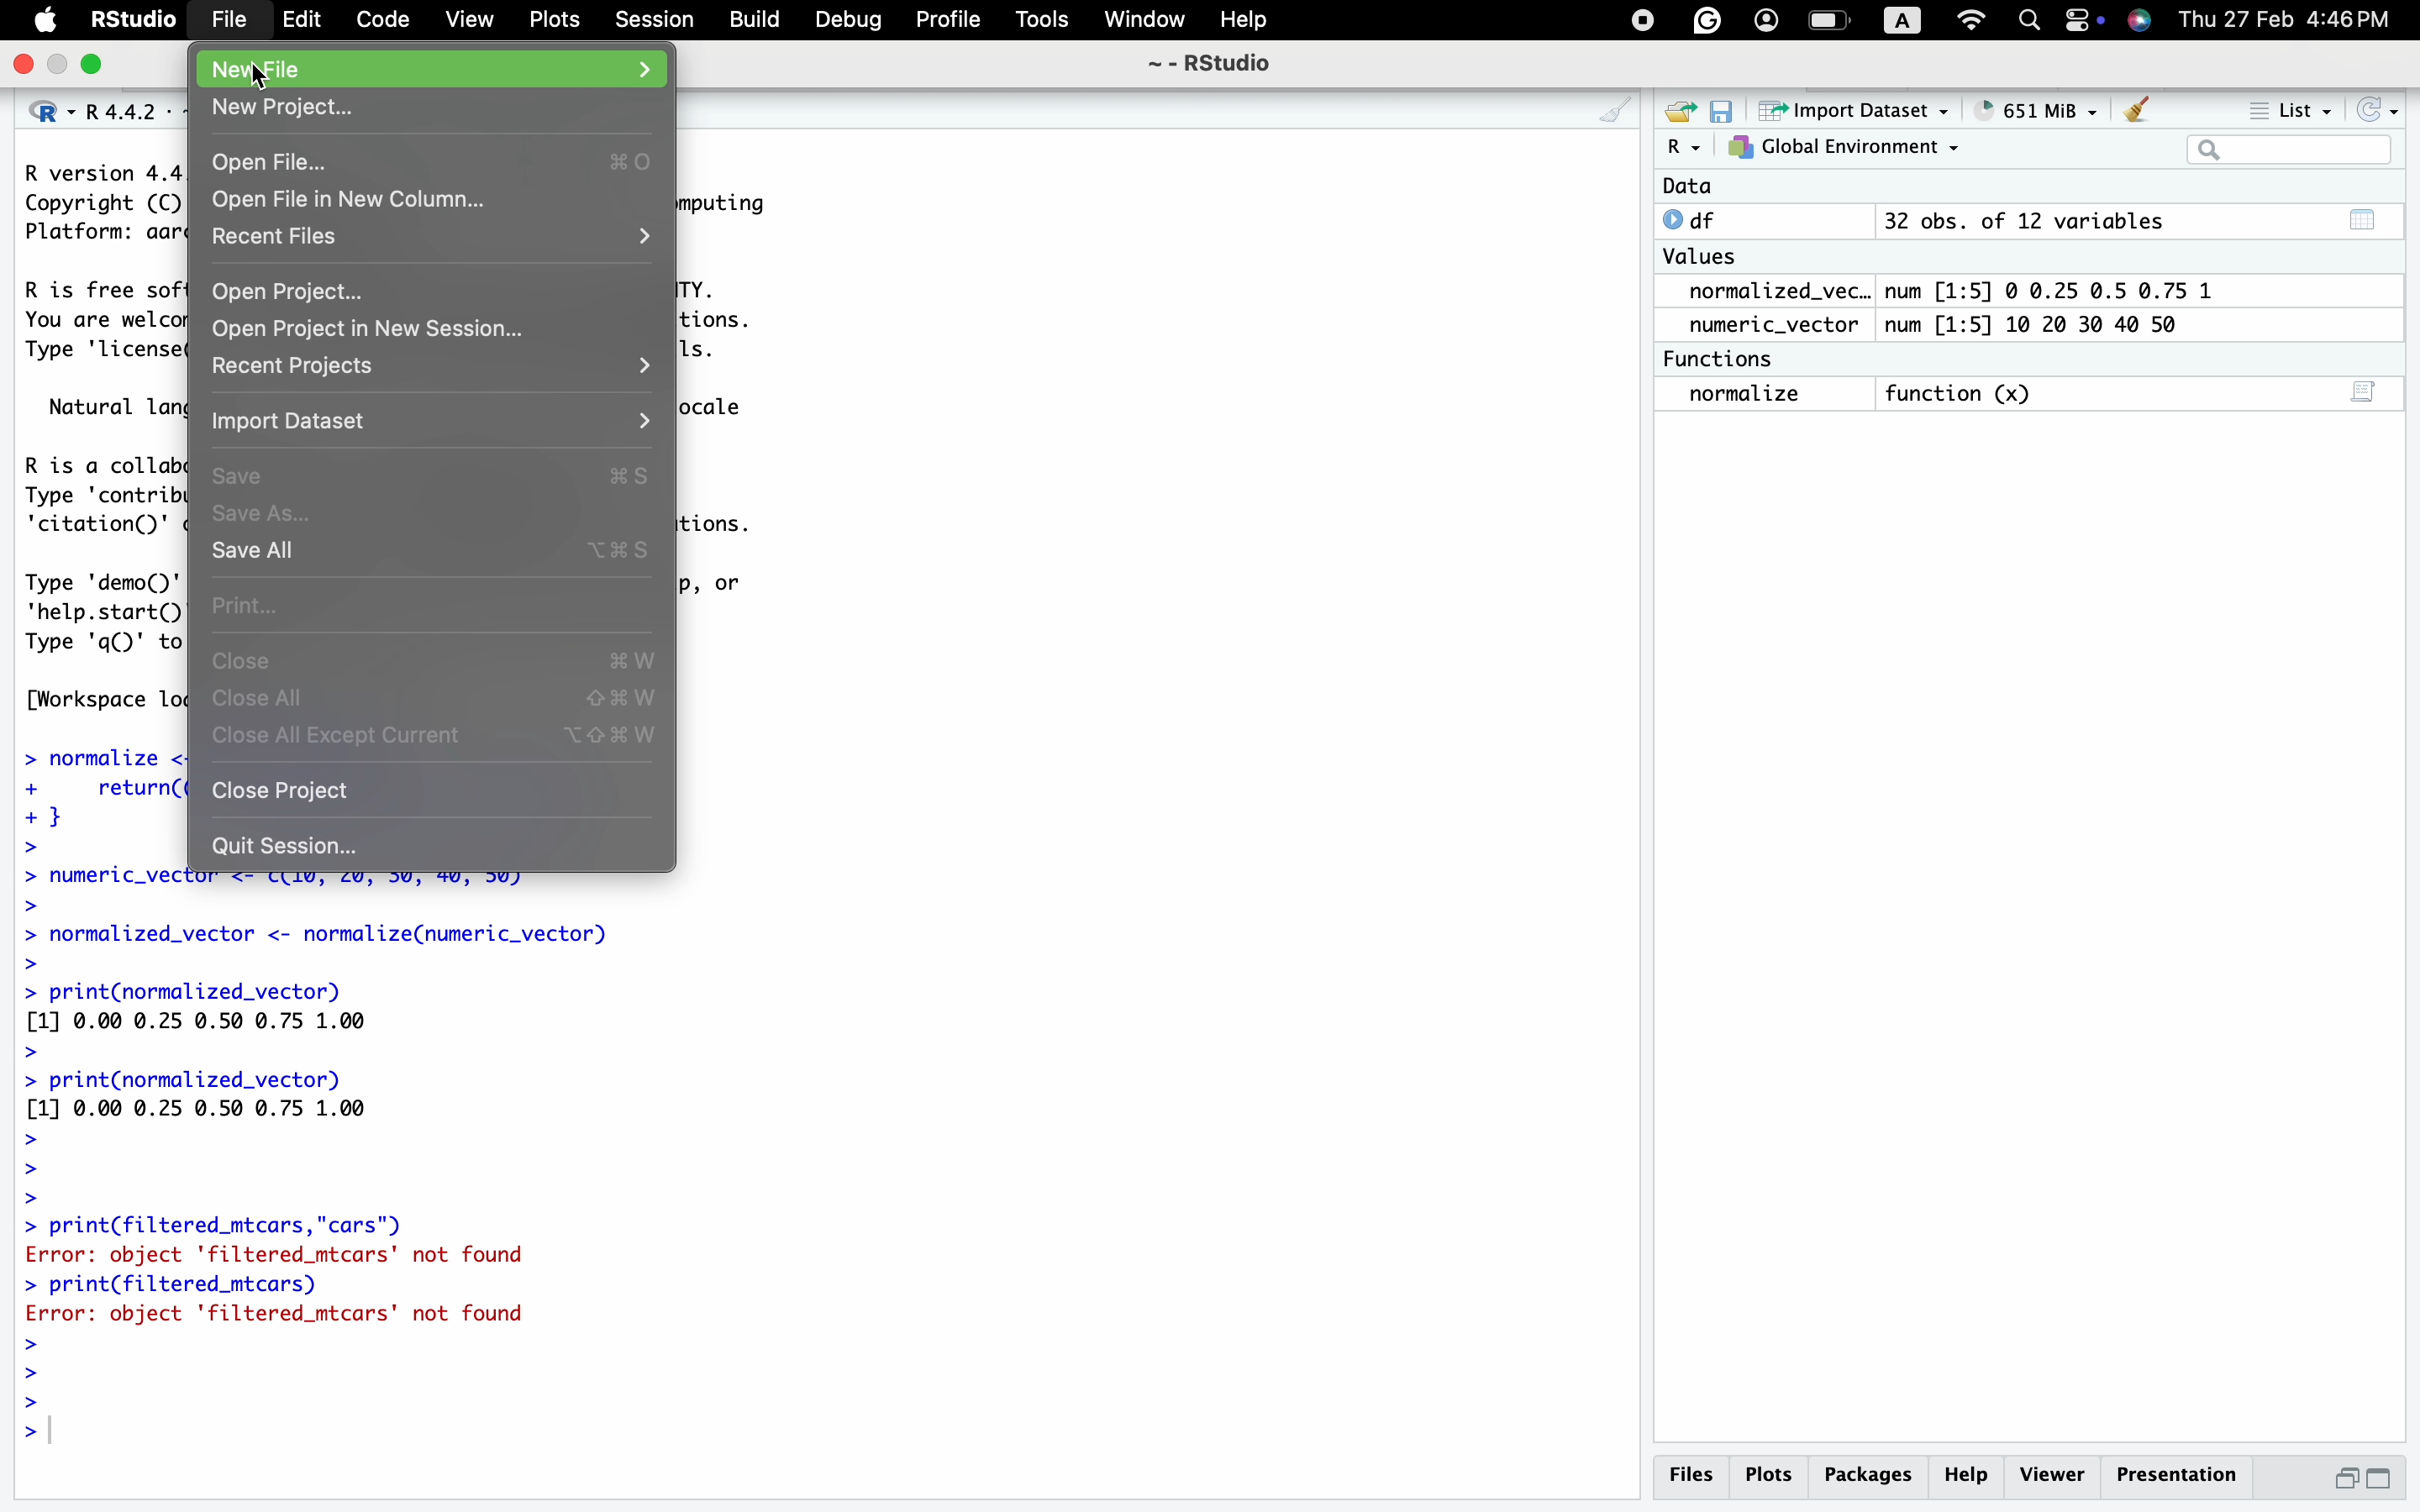  What do you see at coordinates (2081, 23) in the screenshot?
I see `permissions` at bounding box center [2081, 23].